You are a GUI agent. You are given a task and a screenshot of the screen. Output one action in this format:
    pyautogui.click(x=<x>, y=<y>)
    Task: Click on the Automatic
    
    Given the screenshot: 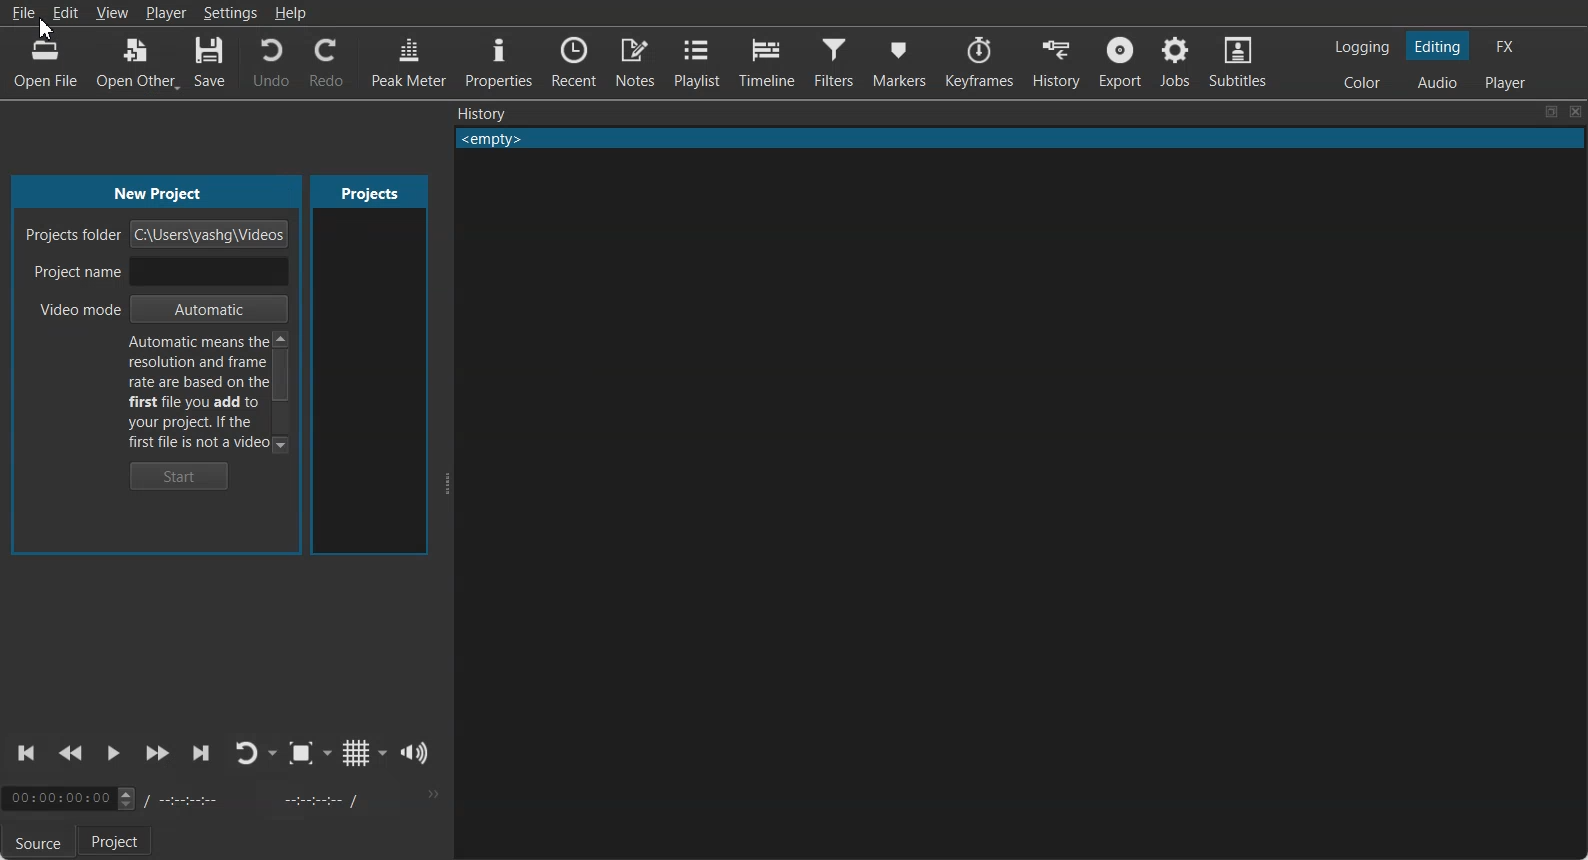 What is the action you would take?
    pyautogui.click(x=208, y=309)
    